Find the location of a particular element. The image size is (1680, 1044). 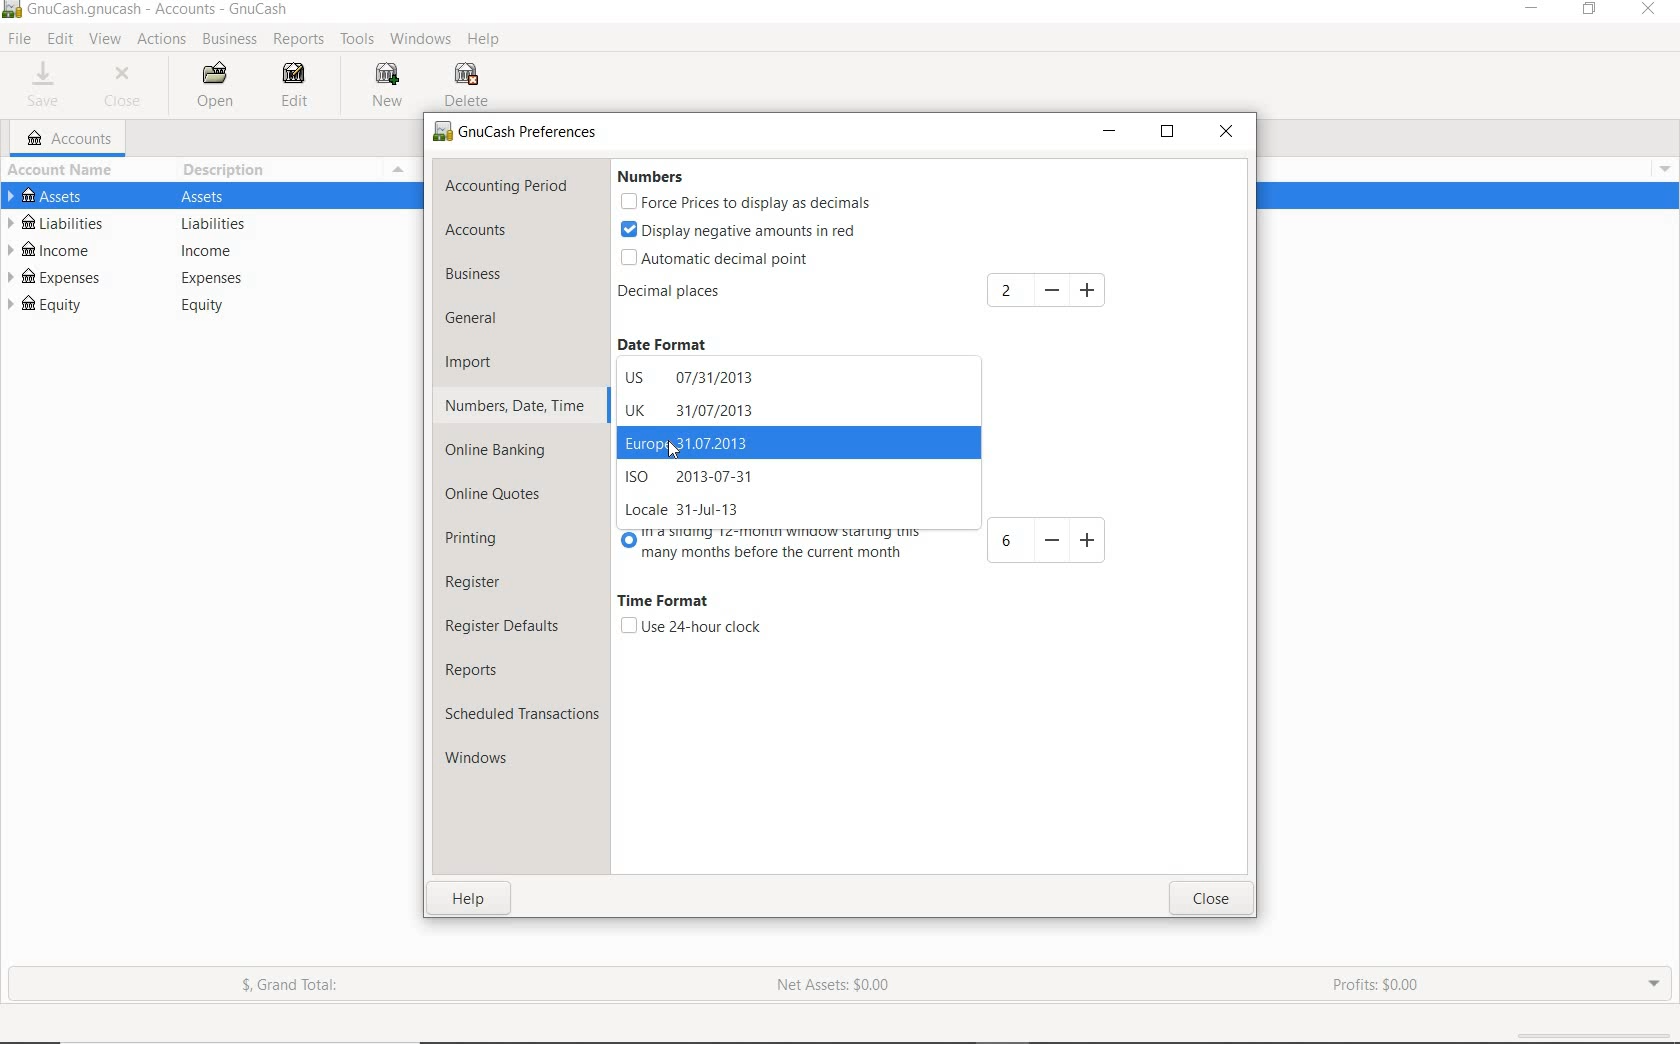

NEW is located at coordinates (391, 85).